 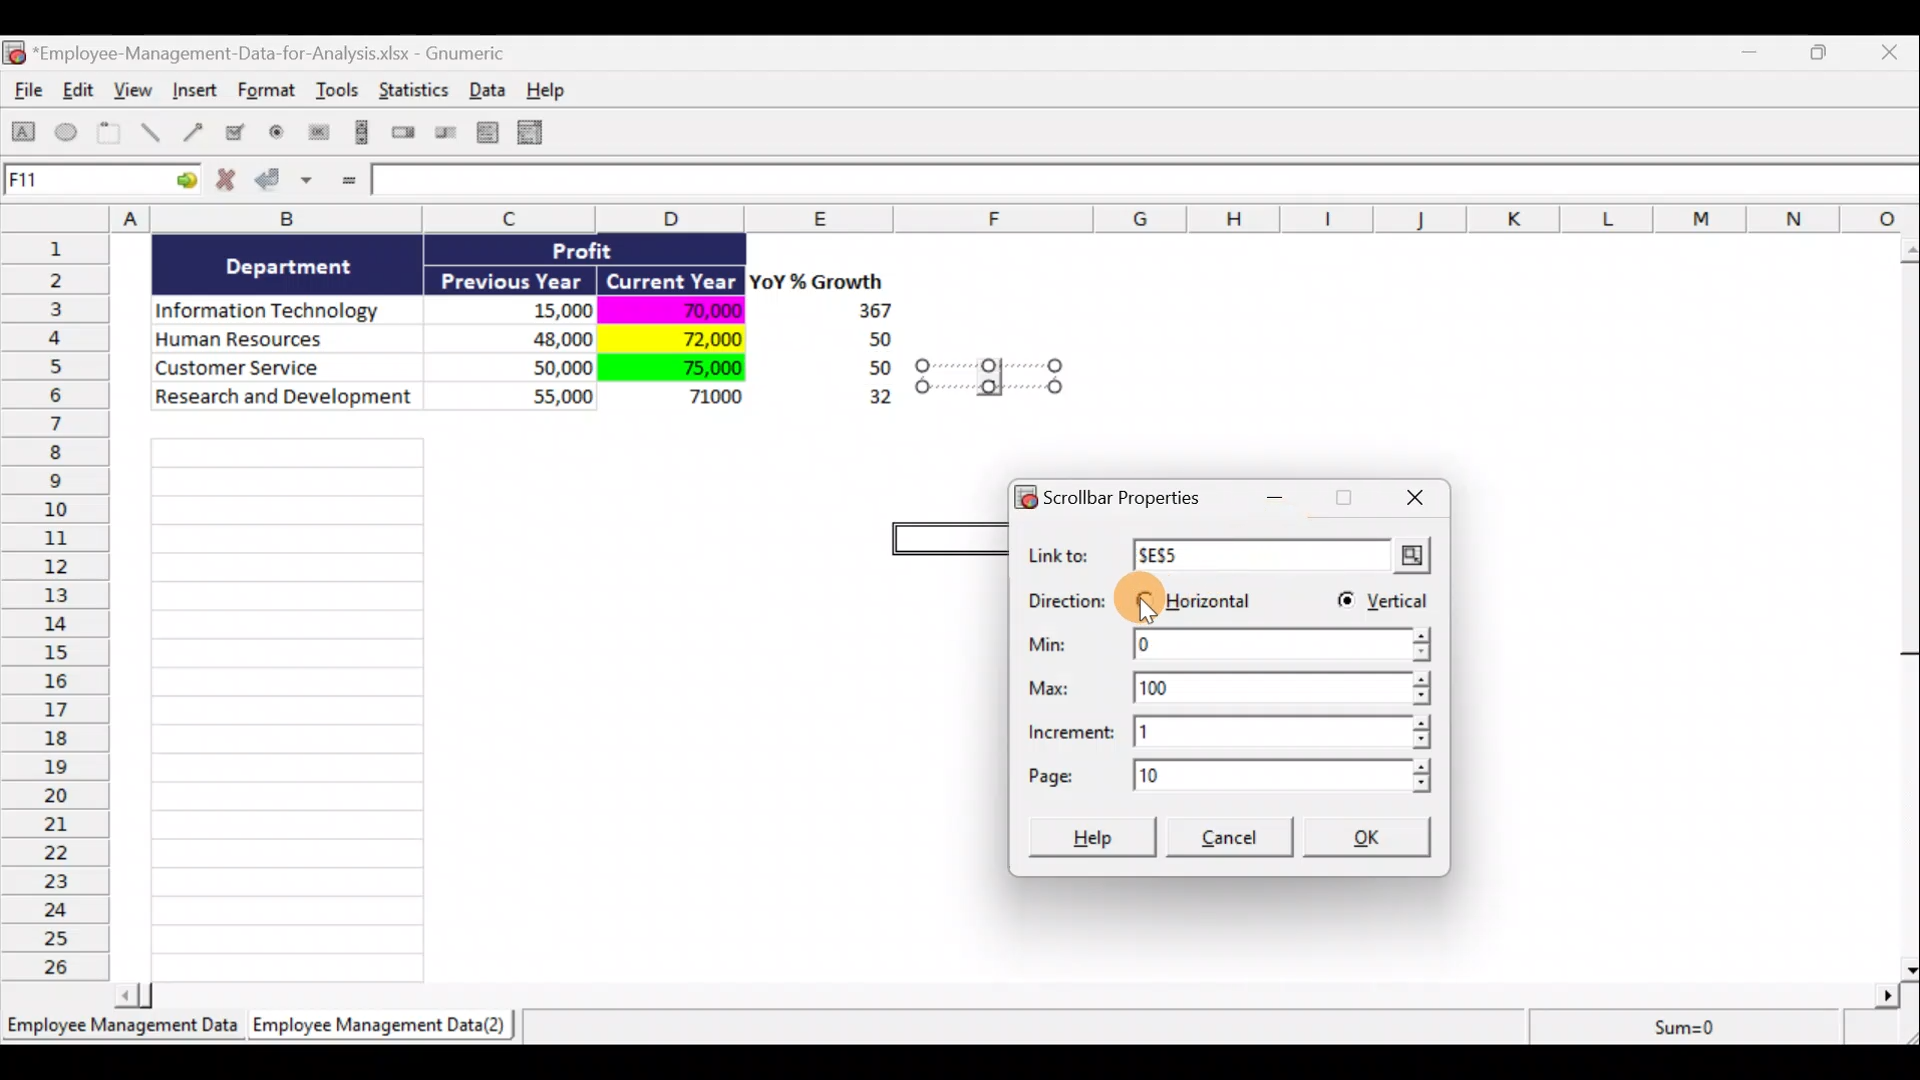 I want to click on Sheet 2, so click(x=385, y=1030).